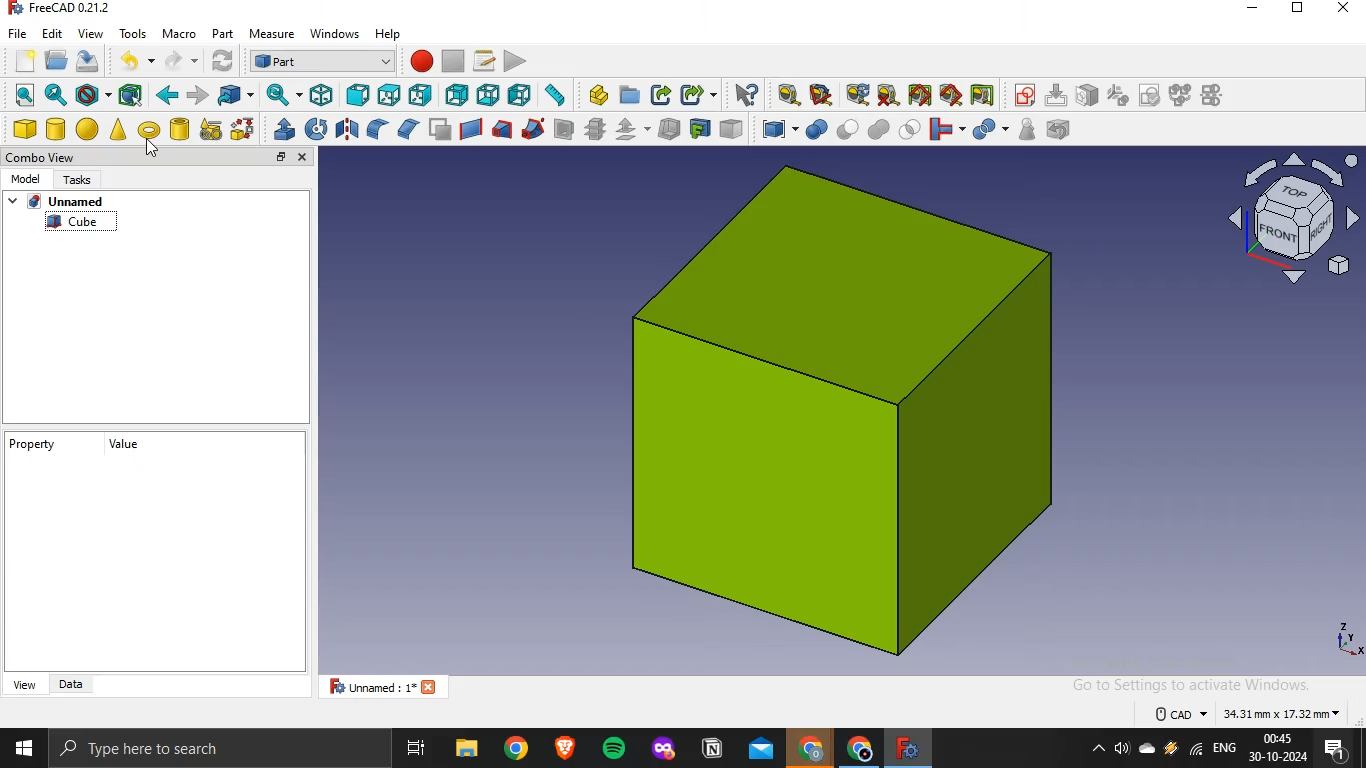  I want to click on onedrive, so click(1148, 750).